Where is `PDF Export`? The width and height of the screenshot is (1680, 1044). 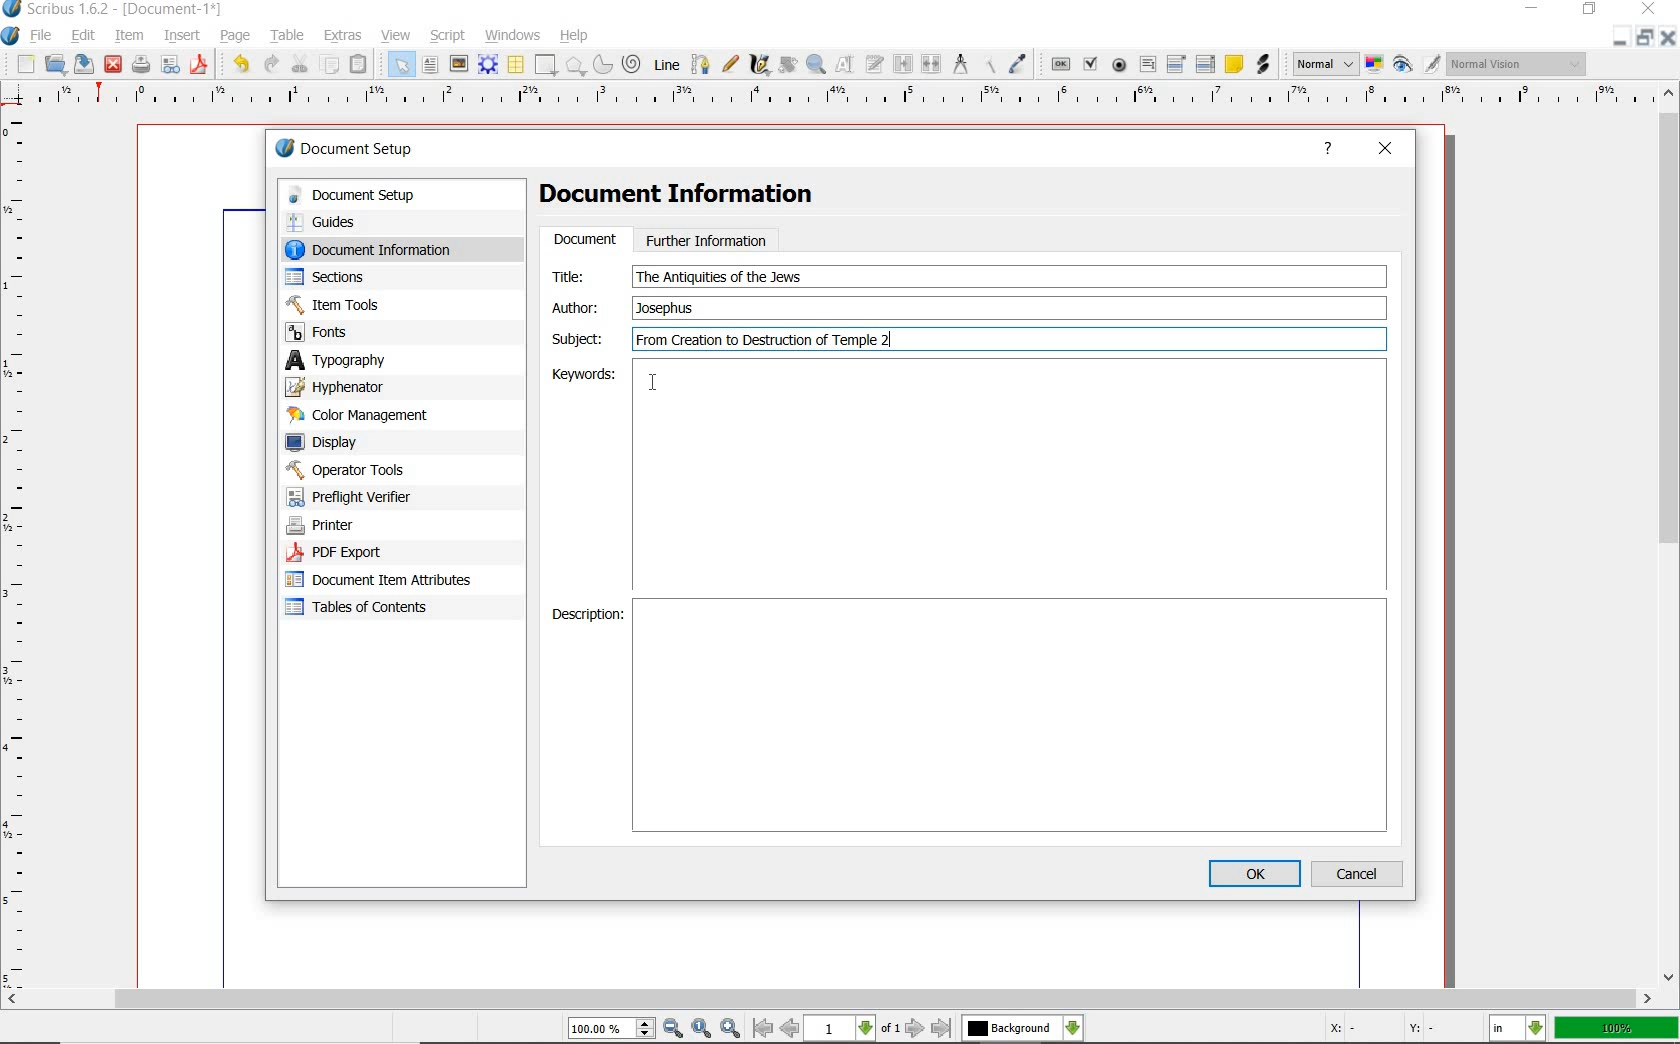 PDF Export is located at coordinates (370, 552).